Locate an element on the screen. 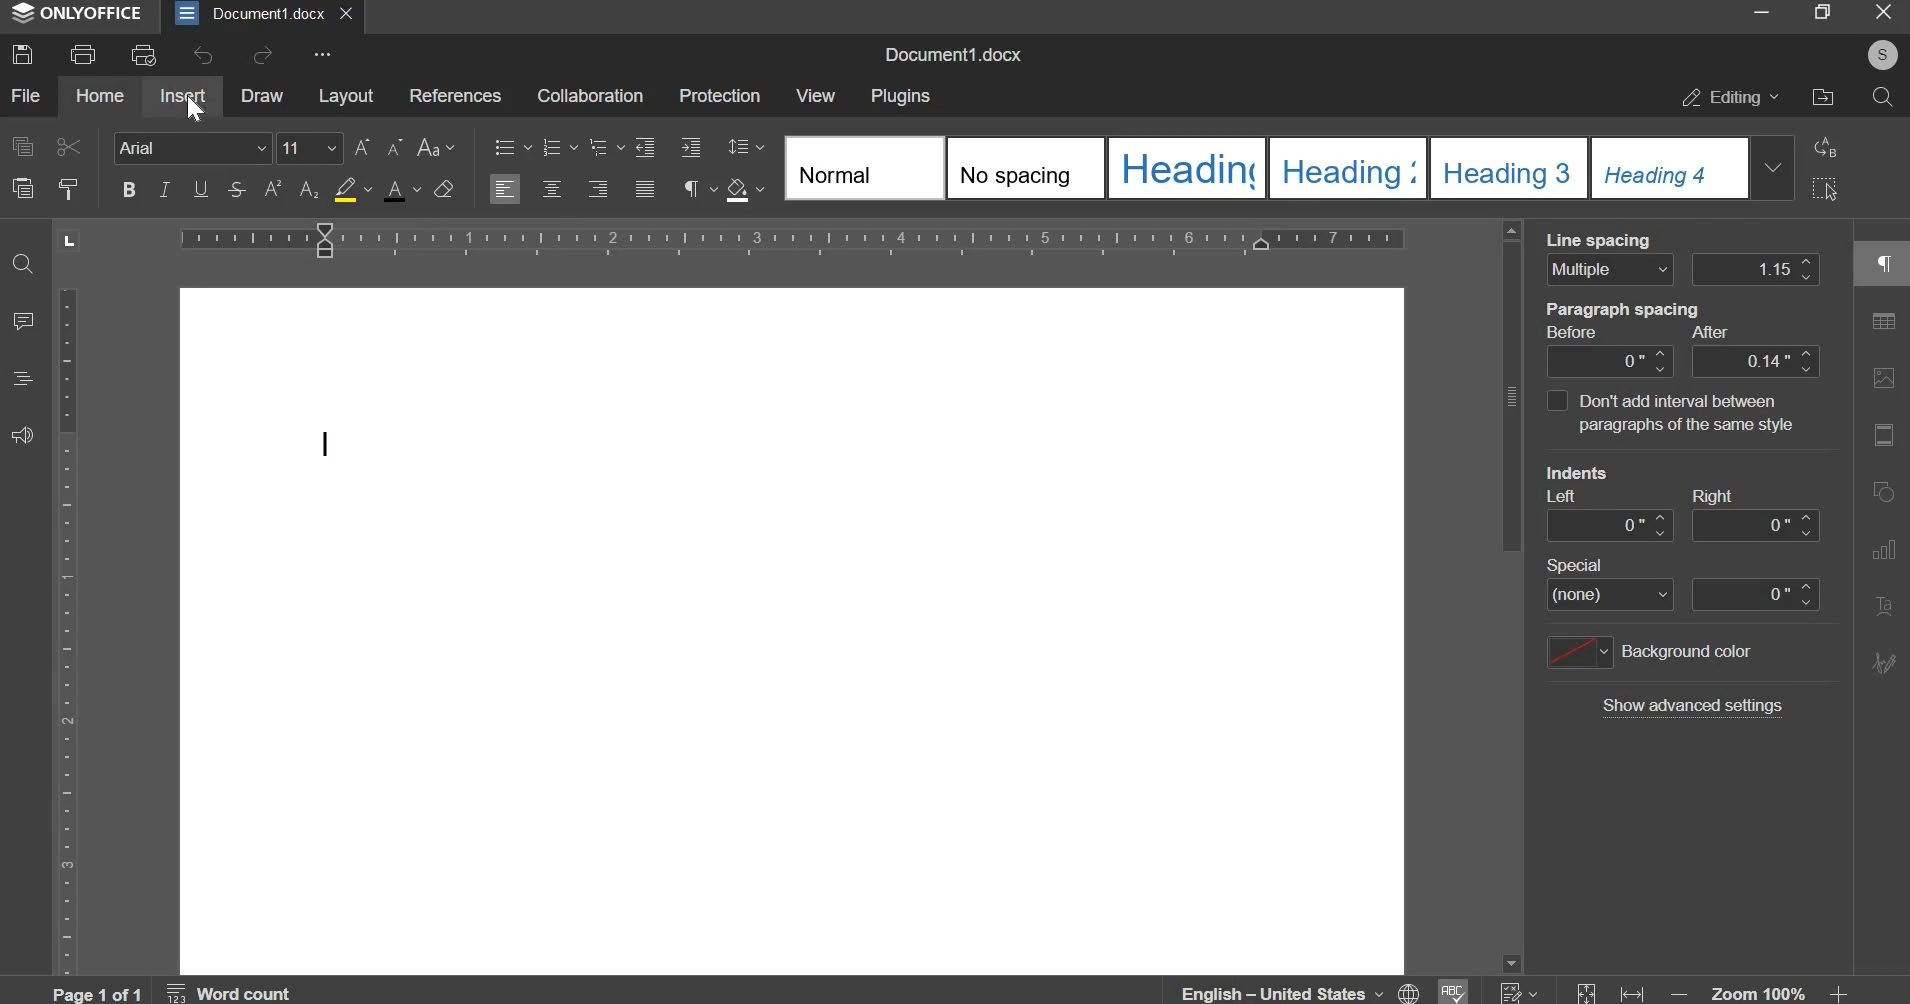 The image size is (1910, 1004). vertical slider is located at coordinates (1511, 597).